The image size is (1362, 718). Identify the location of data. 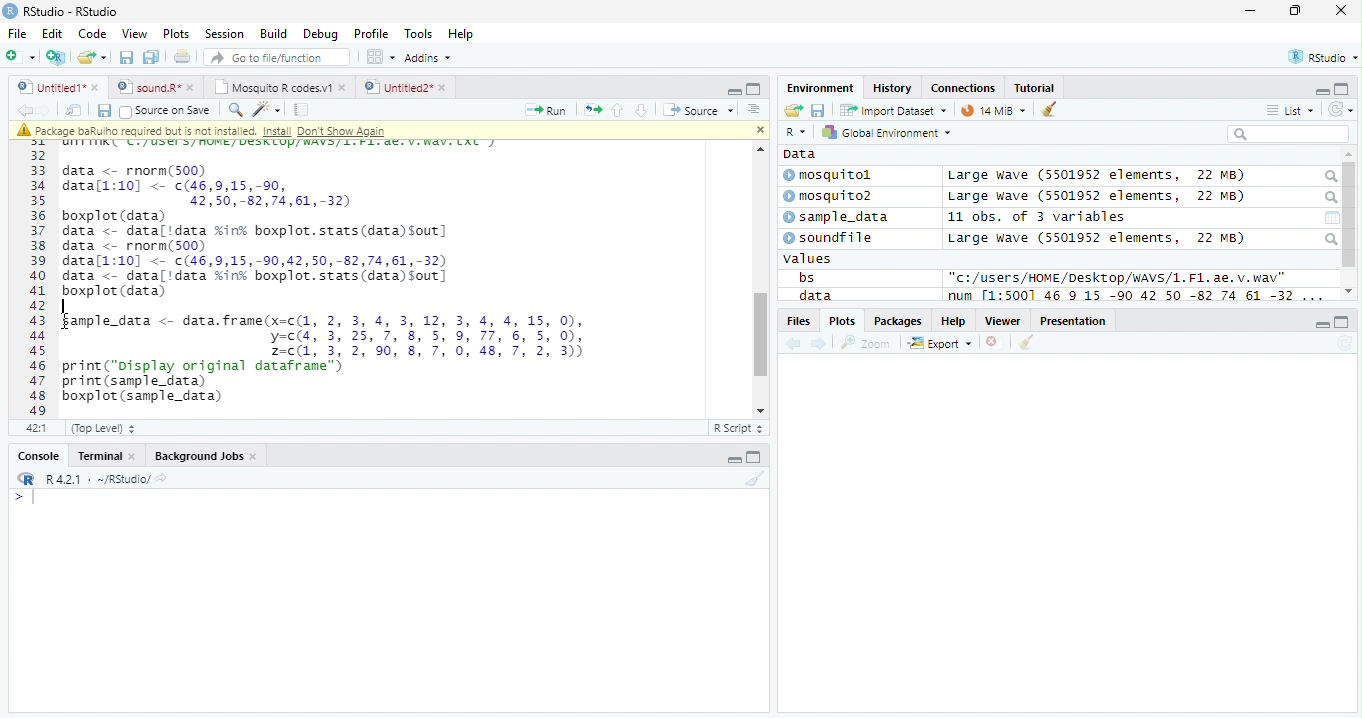
(813, 295).